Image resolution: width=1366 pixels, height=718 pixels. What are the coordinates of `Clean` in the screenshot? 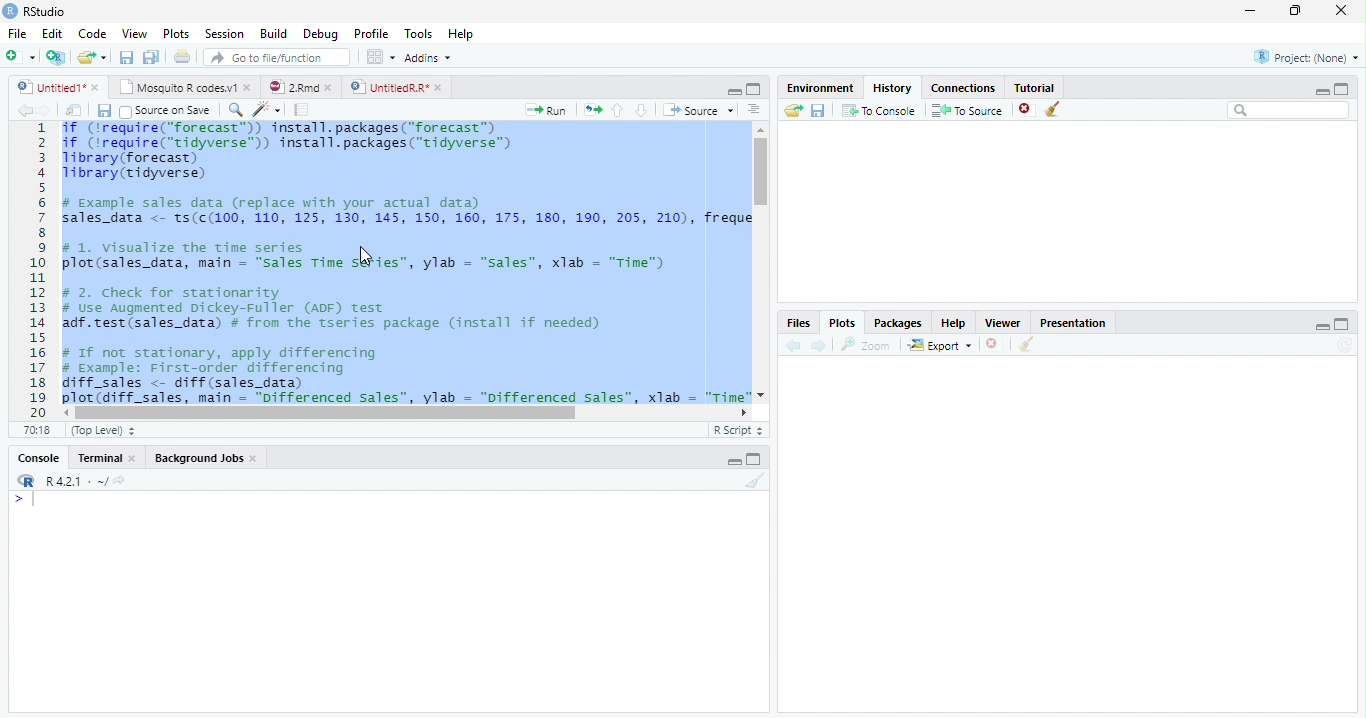 It's located at (1056, 109).